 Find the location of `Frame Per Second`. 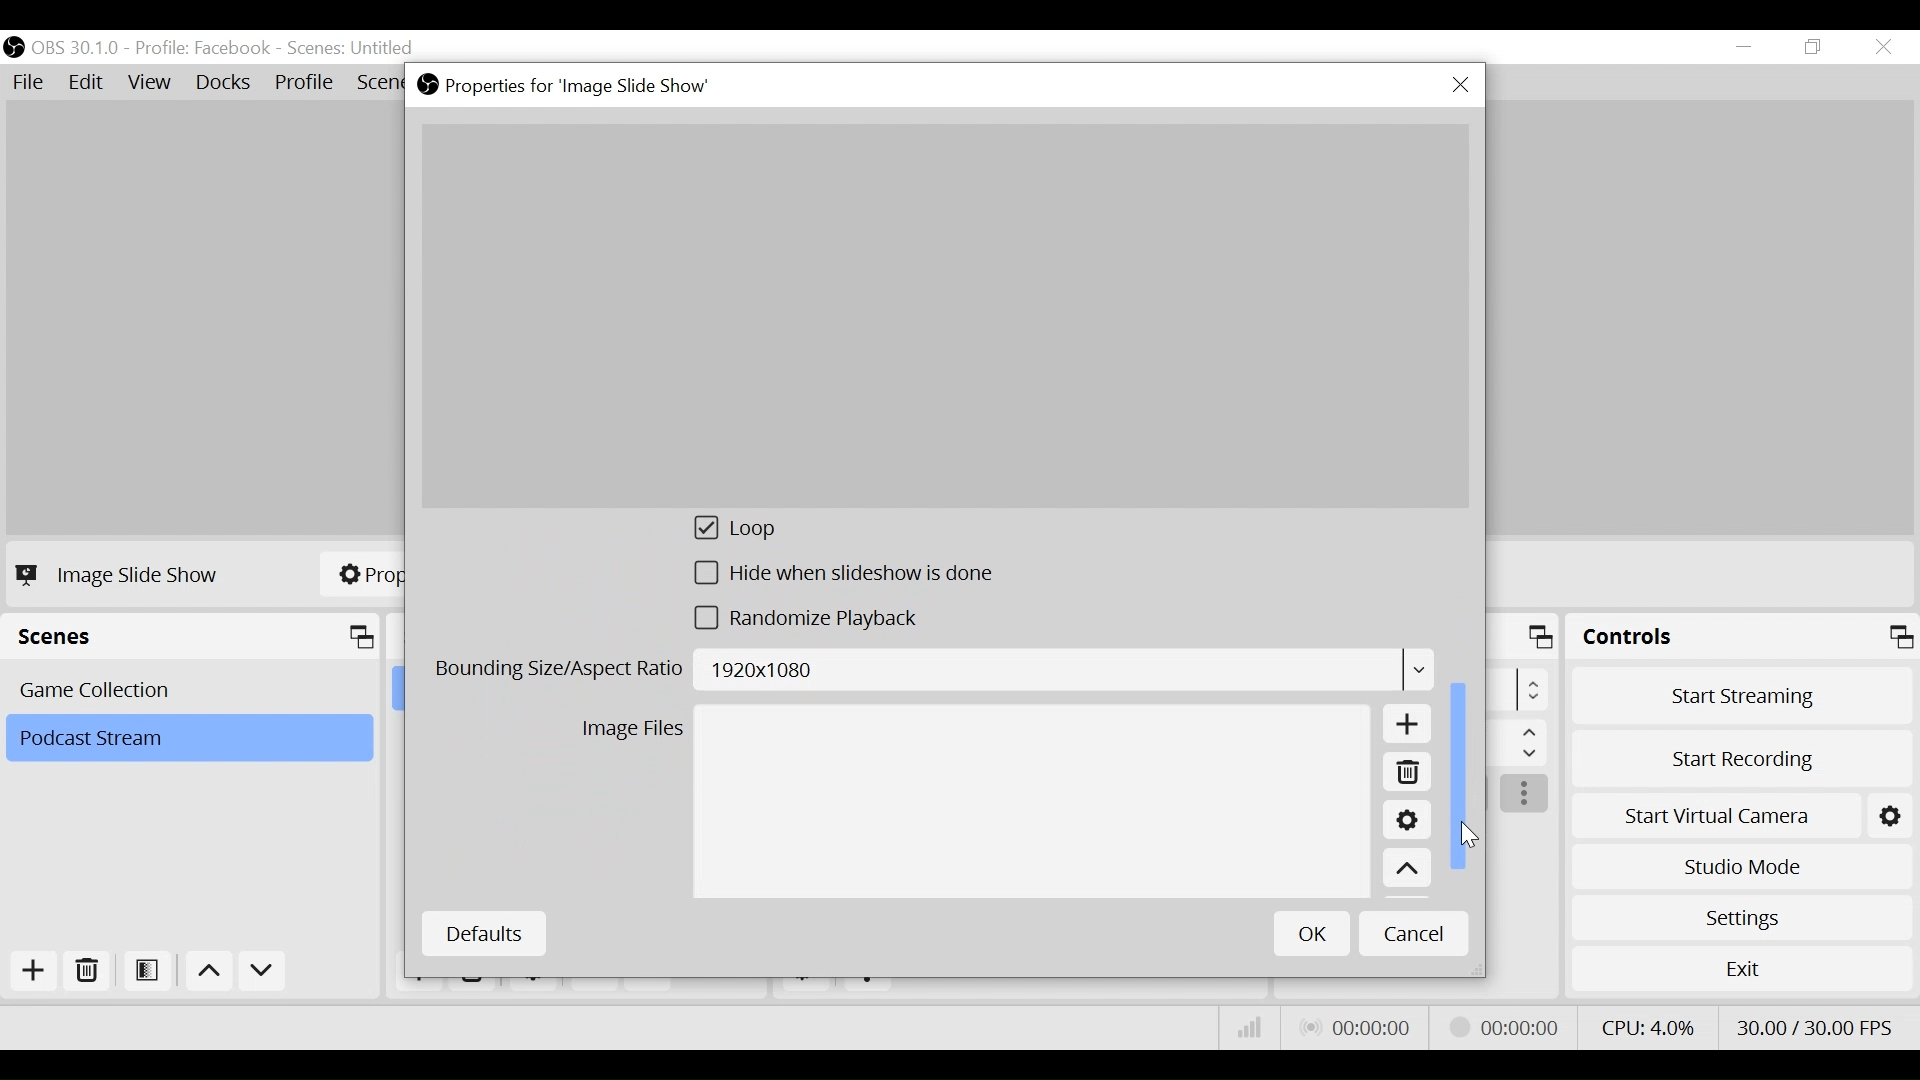

Frame Per Second is located at coordinates (1814, 1023).